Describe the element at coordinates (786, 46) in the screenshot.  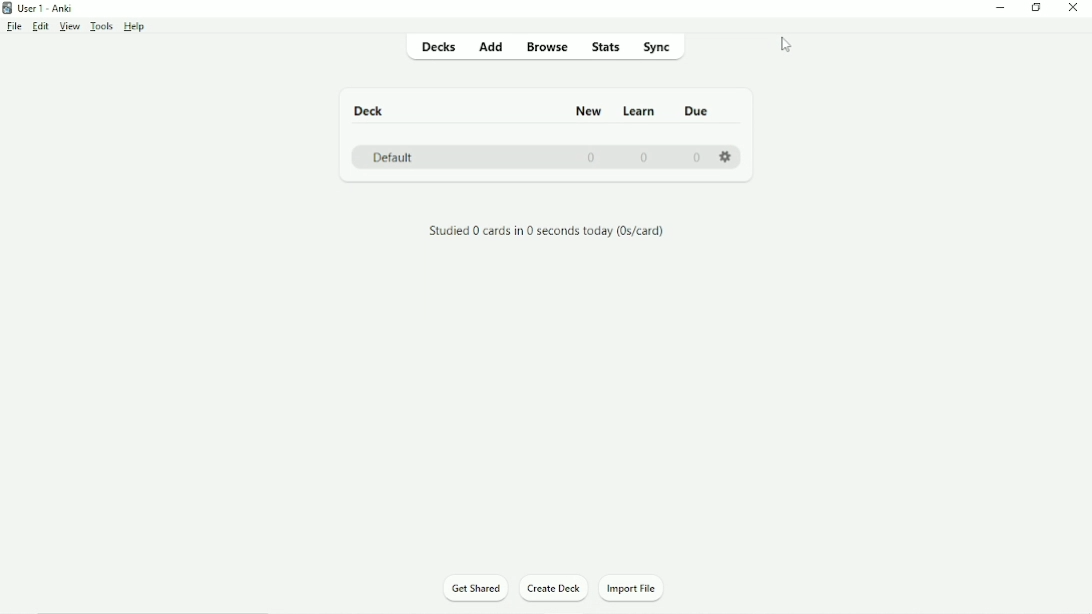
I see `Cursor` at that location.